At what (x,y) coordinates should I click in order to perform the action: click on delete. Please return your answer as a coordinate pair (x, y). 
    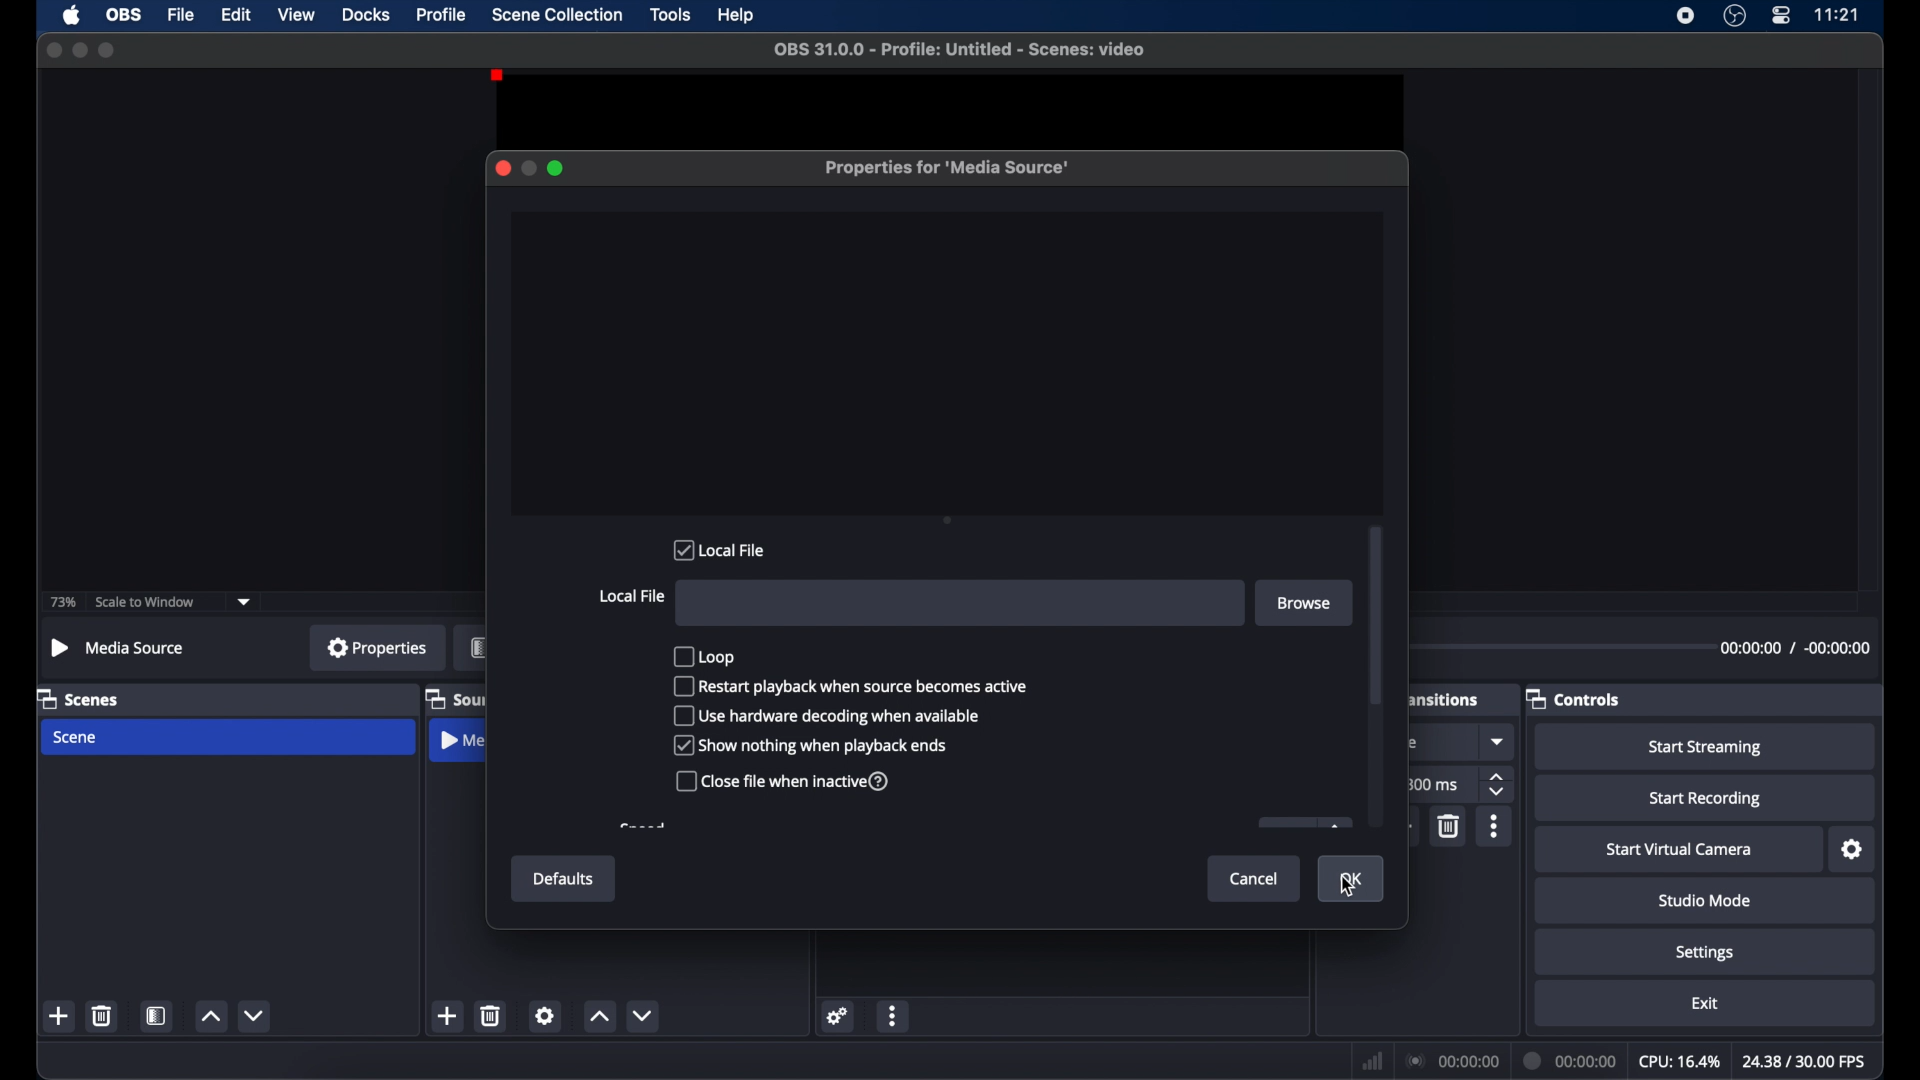
    Looking at the image, I should click on (1450, 826).